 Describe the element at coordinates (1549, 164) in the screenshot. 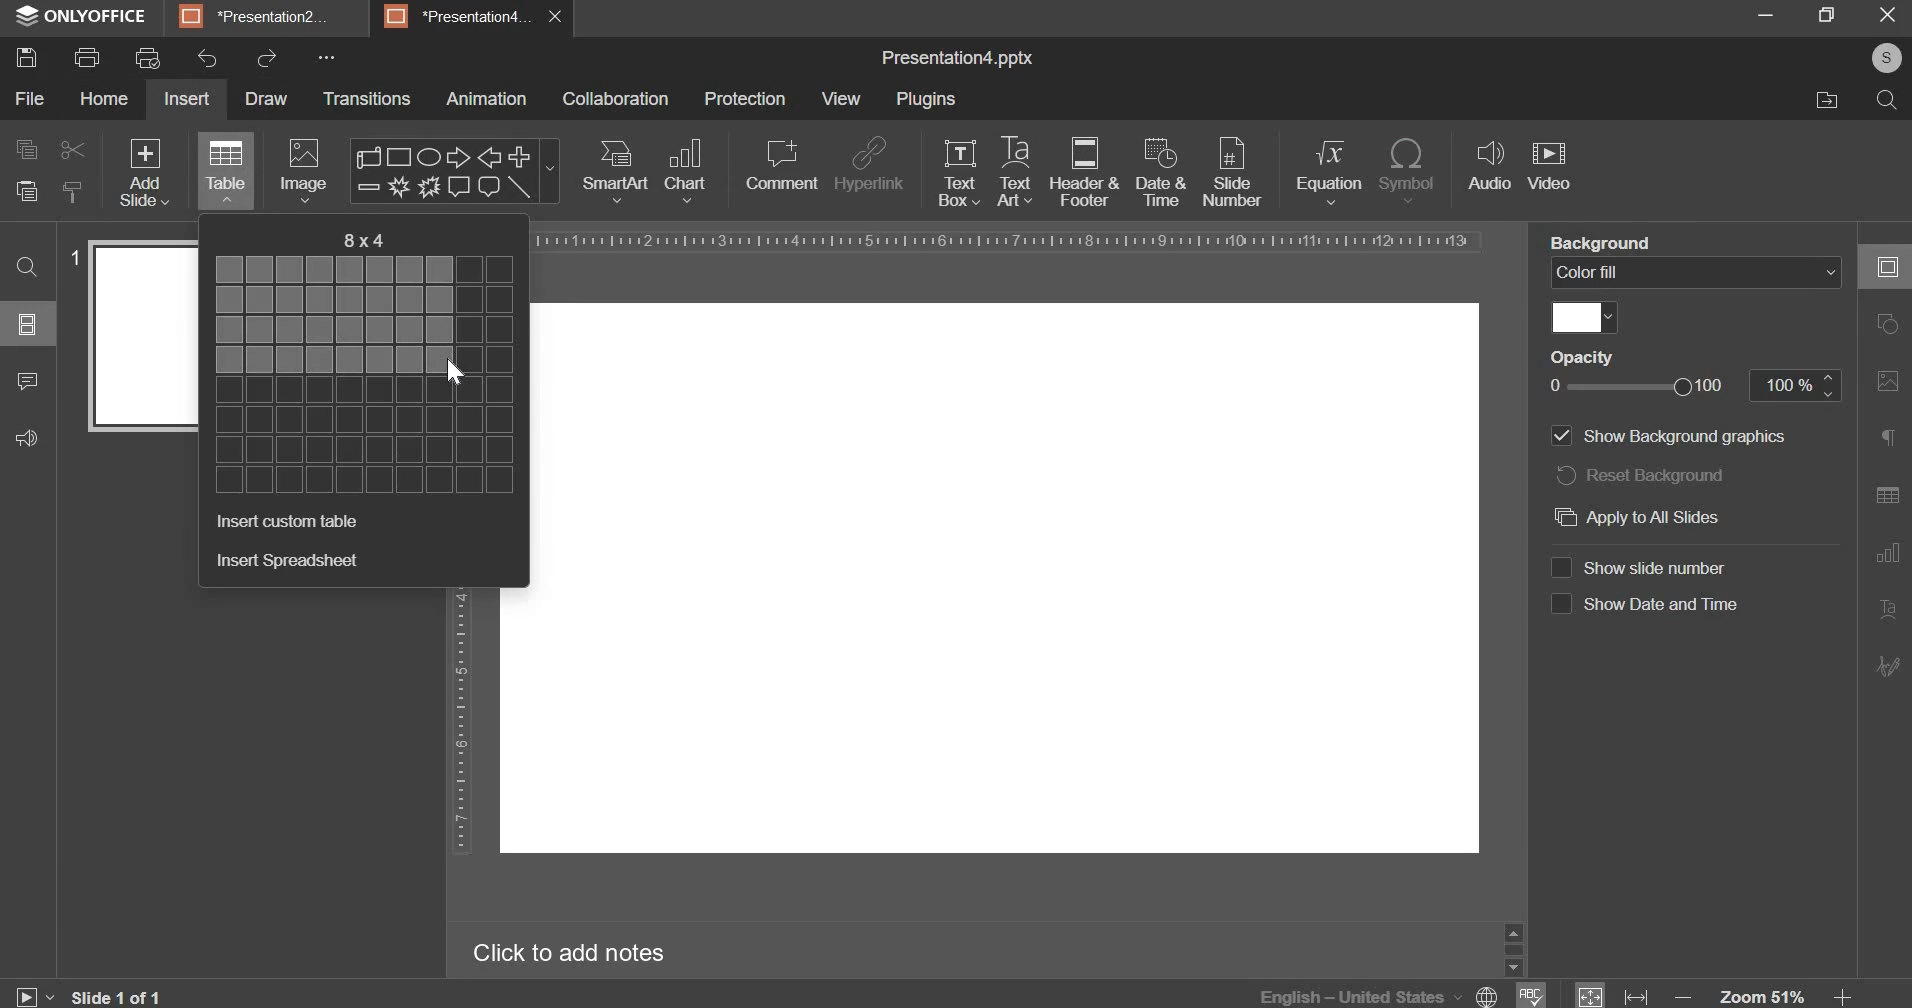

I see `video` at that location.